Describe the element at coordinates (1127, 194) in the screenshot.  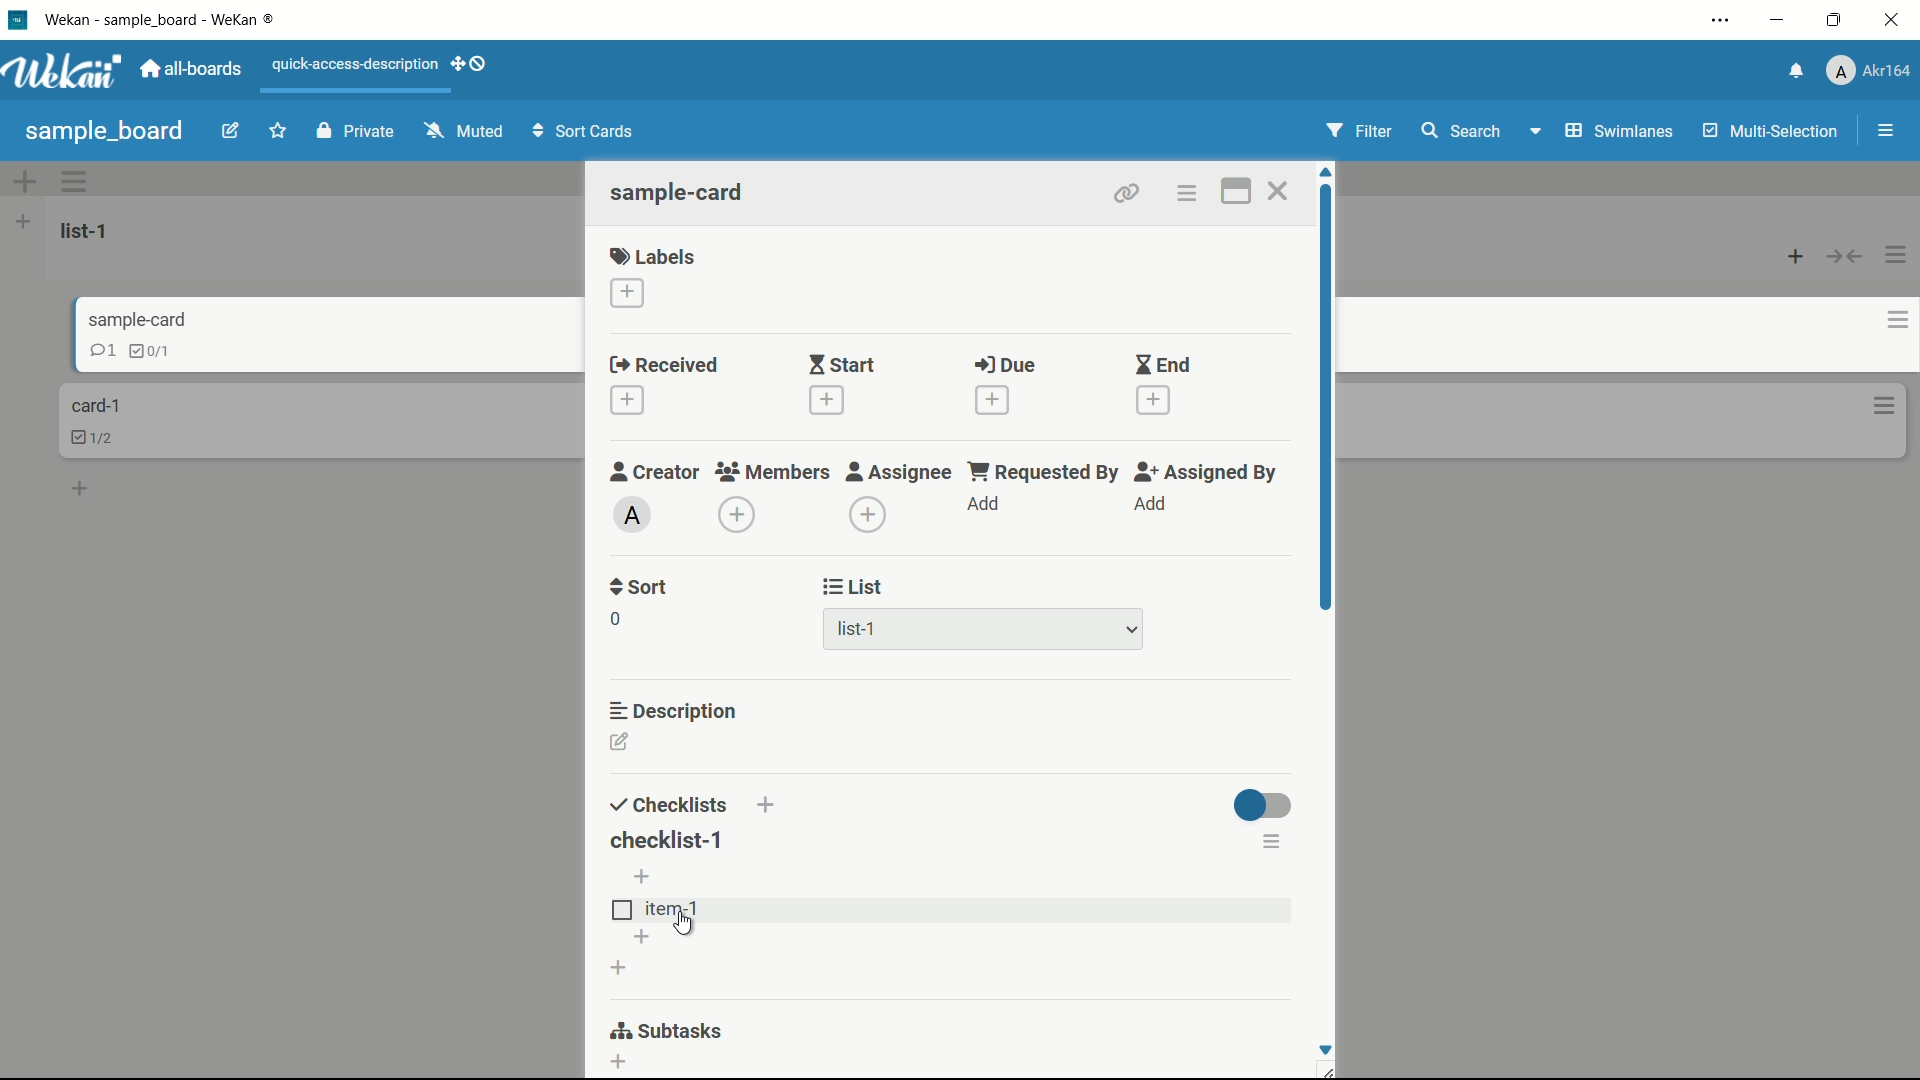
I see `copy link to clipboard` at that location.